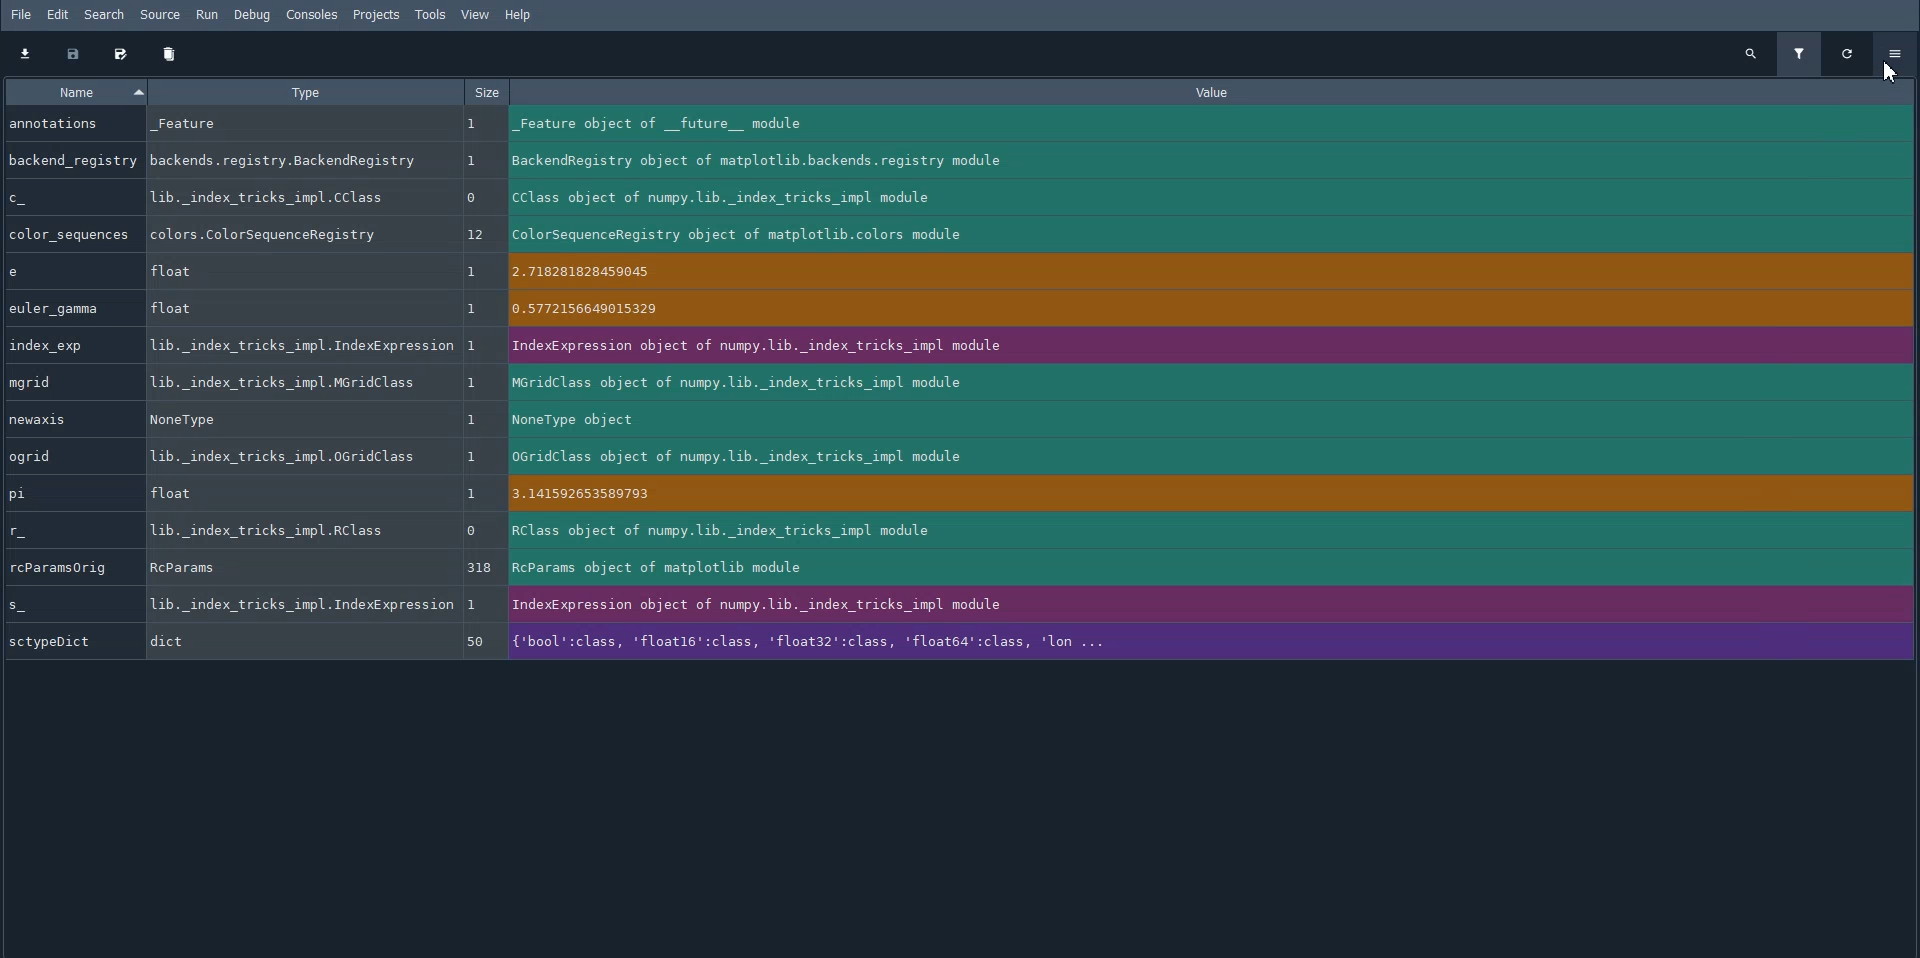 This screenshot has height=958, width=1920. I want to click on RClass object of numpy.lib._index_tricks_impl module, so click(1213, 532).